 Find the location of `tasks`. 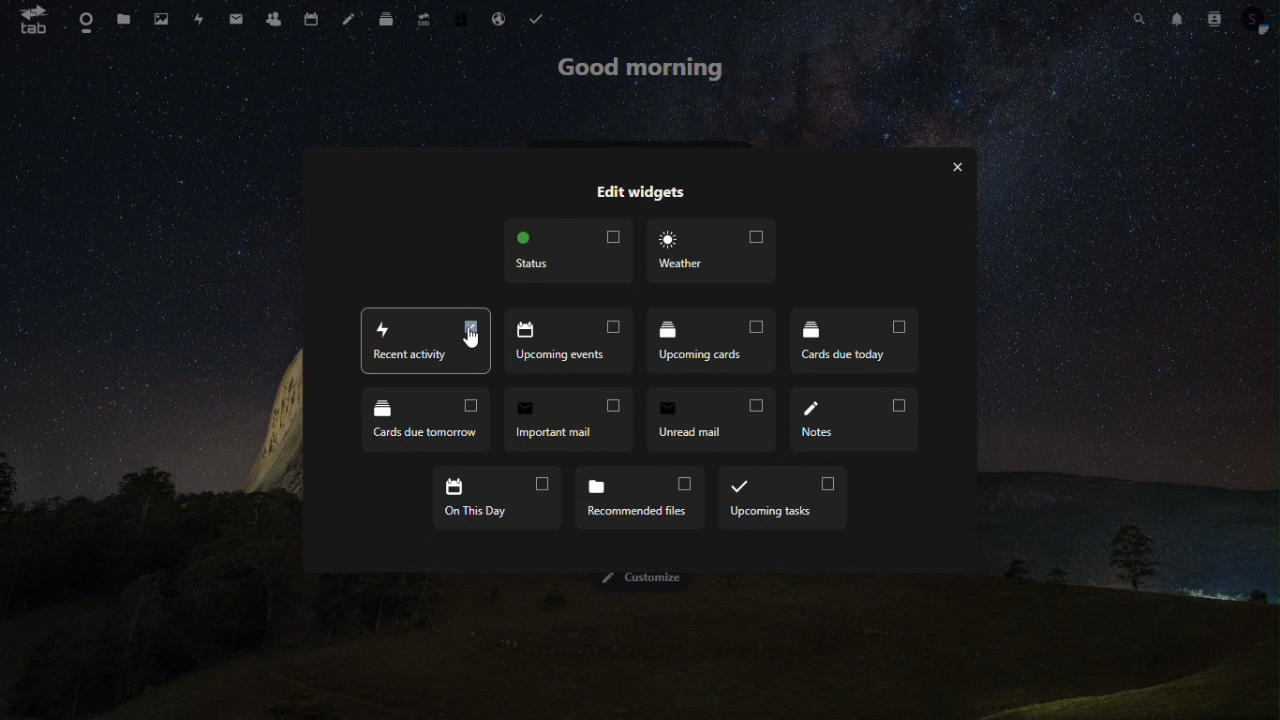

tasks is located at coordinates (540, 17).